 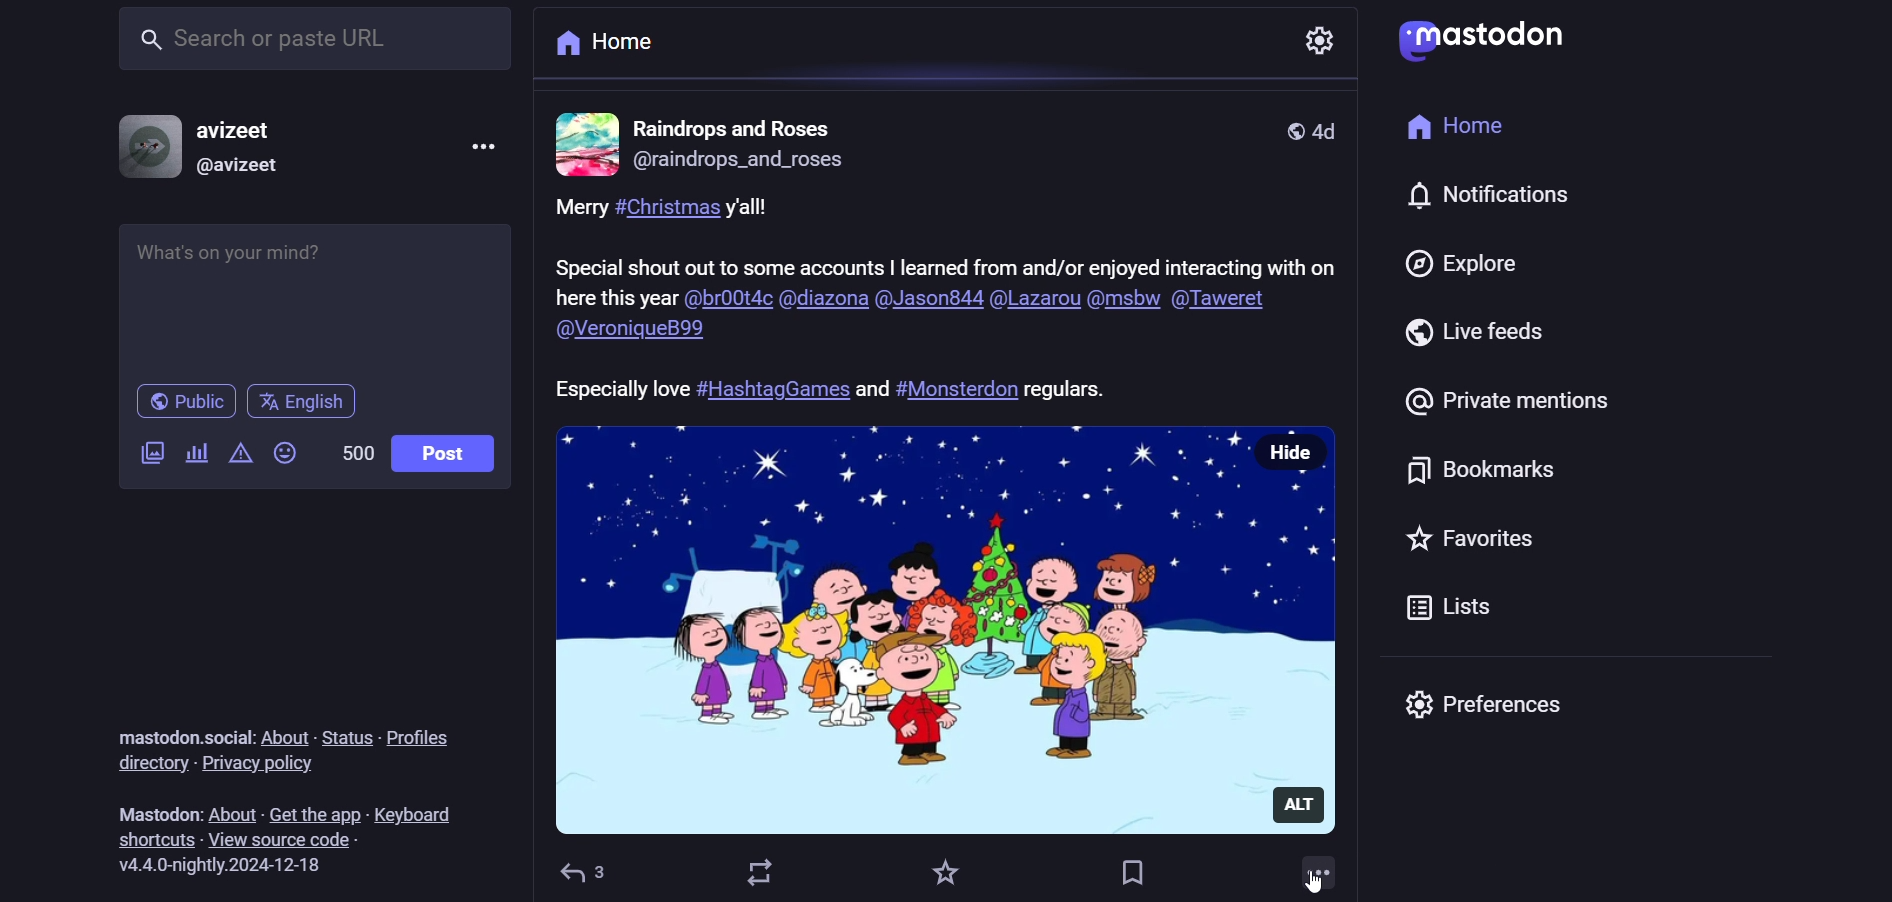 What do you see at coordinates (586, 142) in the screenshot?
I see `profile picture` at bounding box center [586, 142].